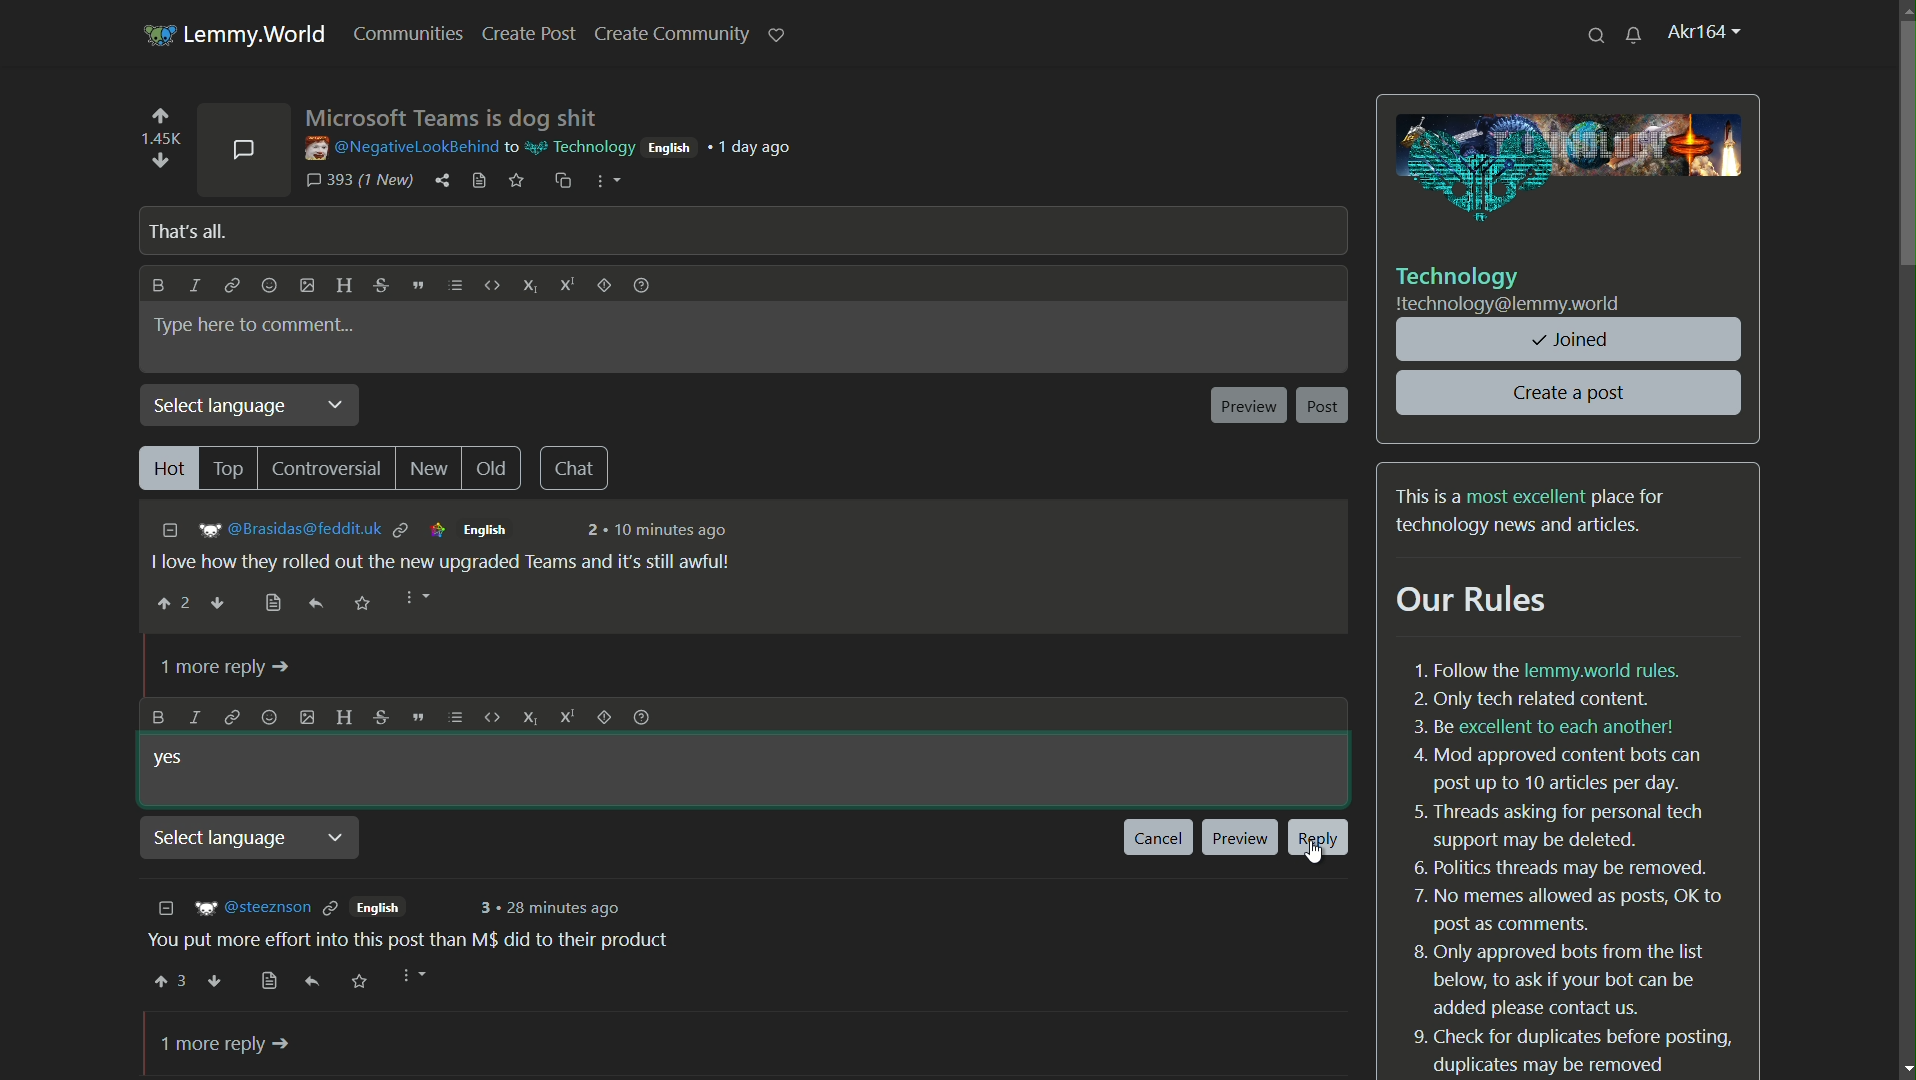 Image resolution: width=1916 pixels, height=1080 pixels. Describe the element at coordinates (307, 285) in the screenshot. I see `add image` at that location.